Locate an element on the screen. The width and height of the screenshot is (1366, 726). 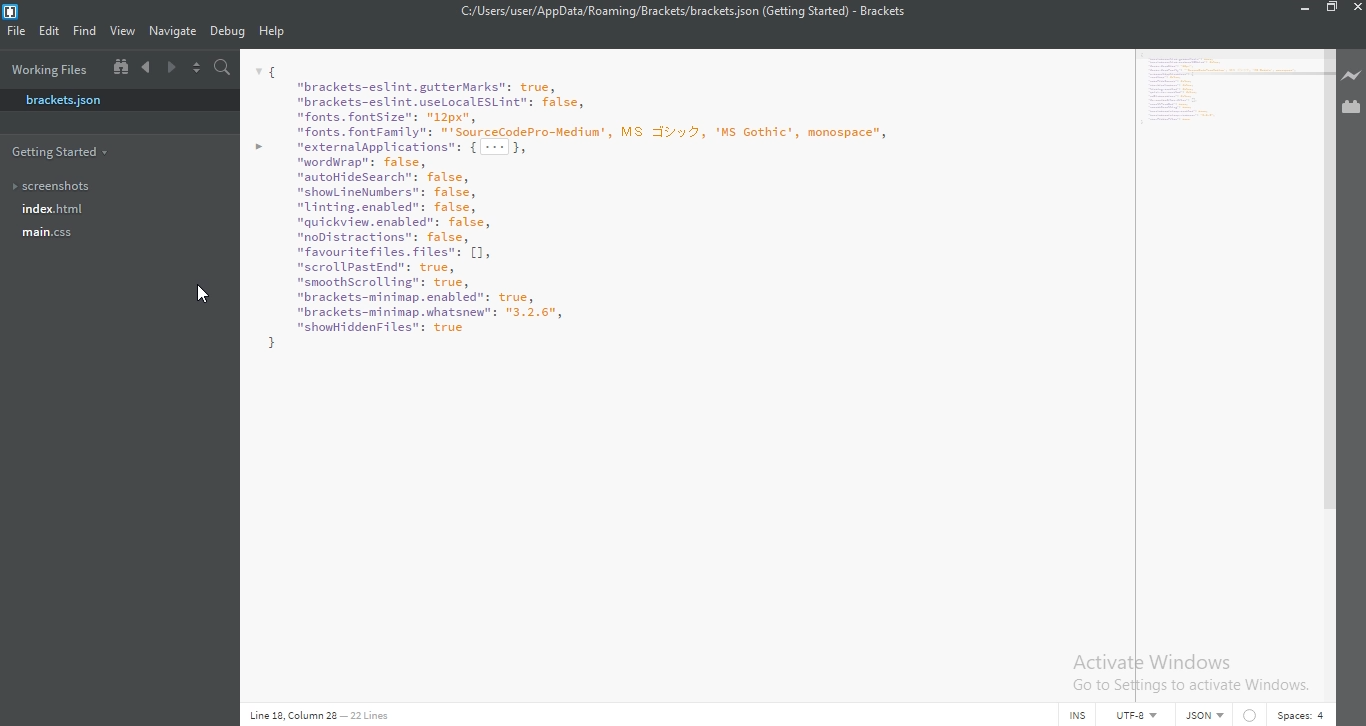
Split the editor vertically or horizontally is located at coordinates (197, 68).